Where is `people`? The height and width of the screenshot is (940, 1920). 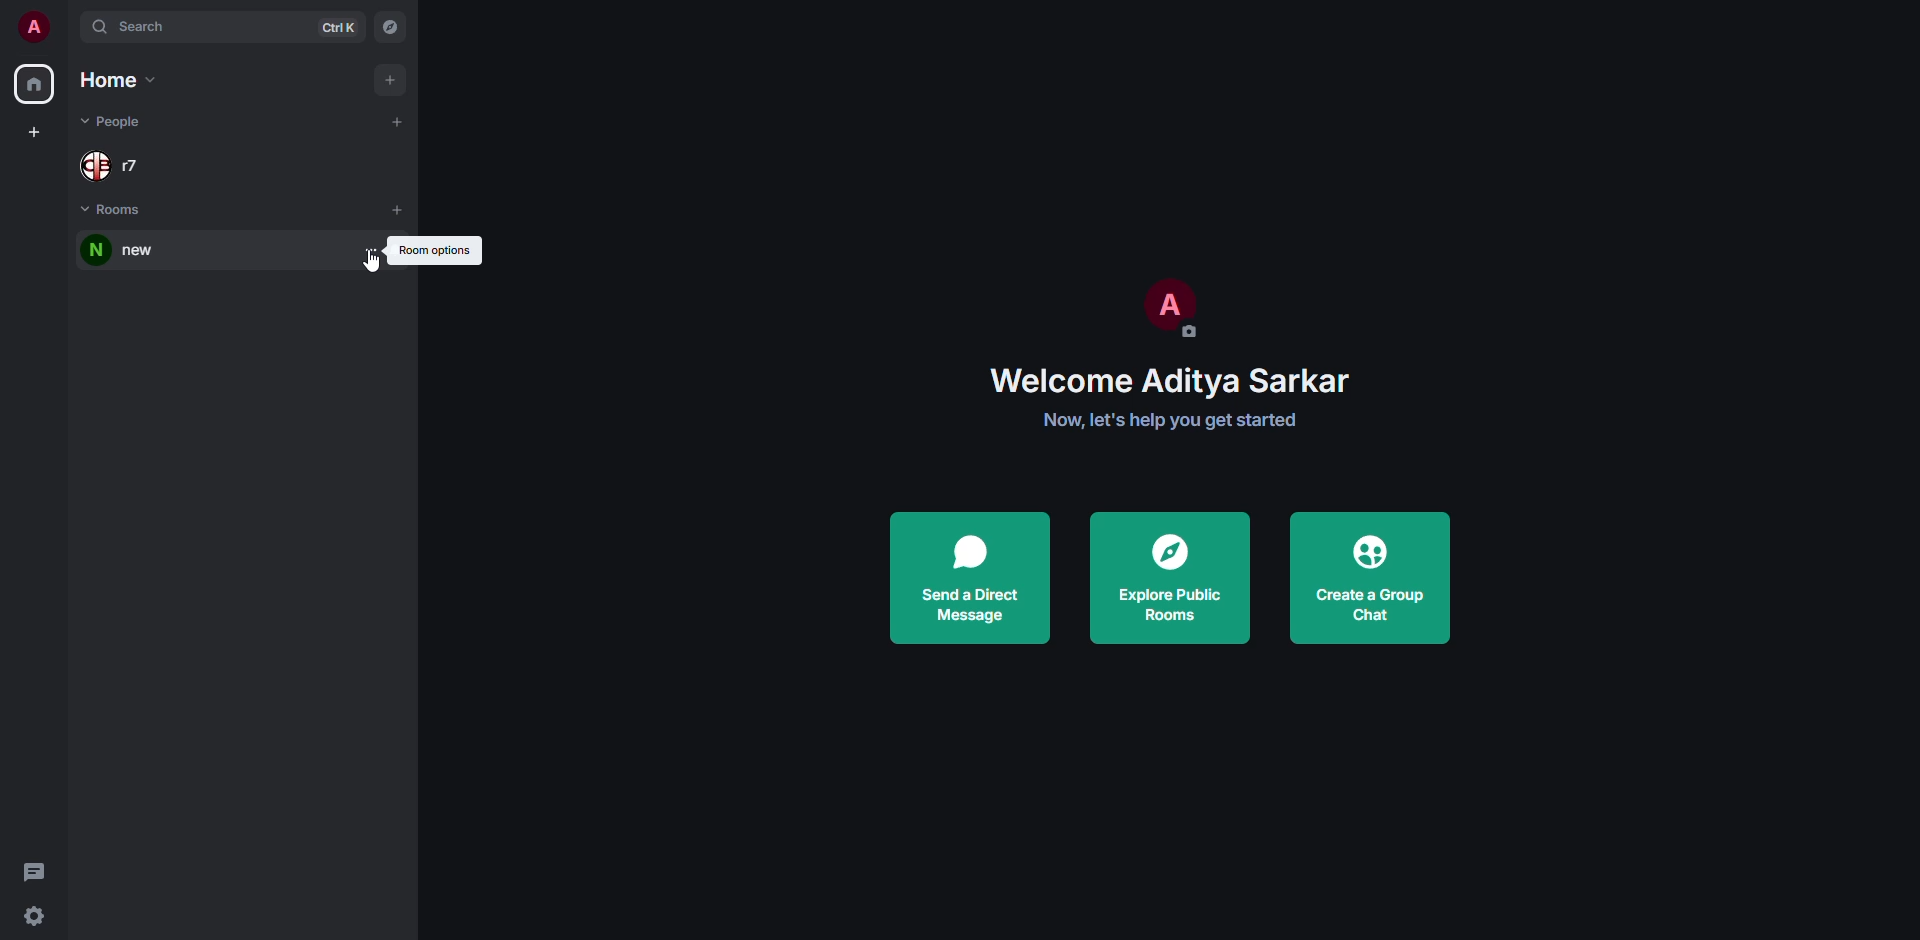 people is located at coordinates (121, 164).